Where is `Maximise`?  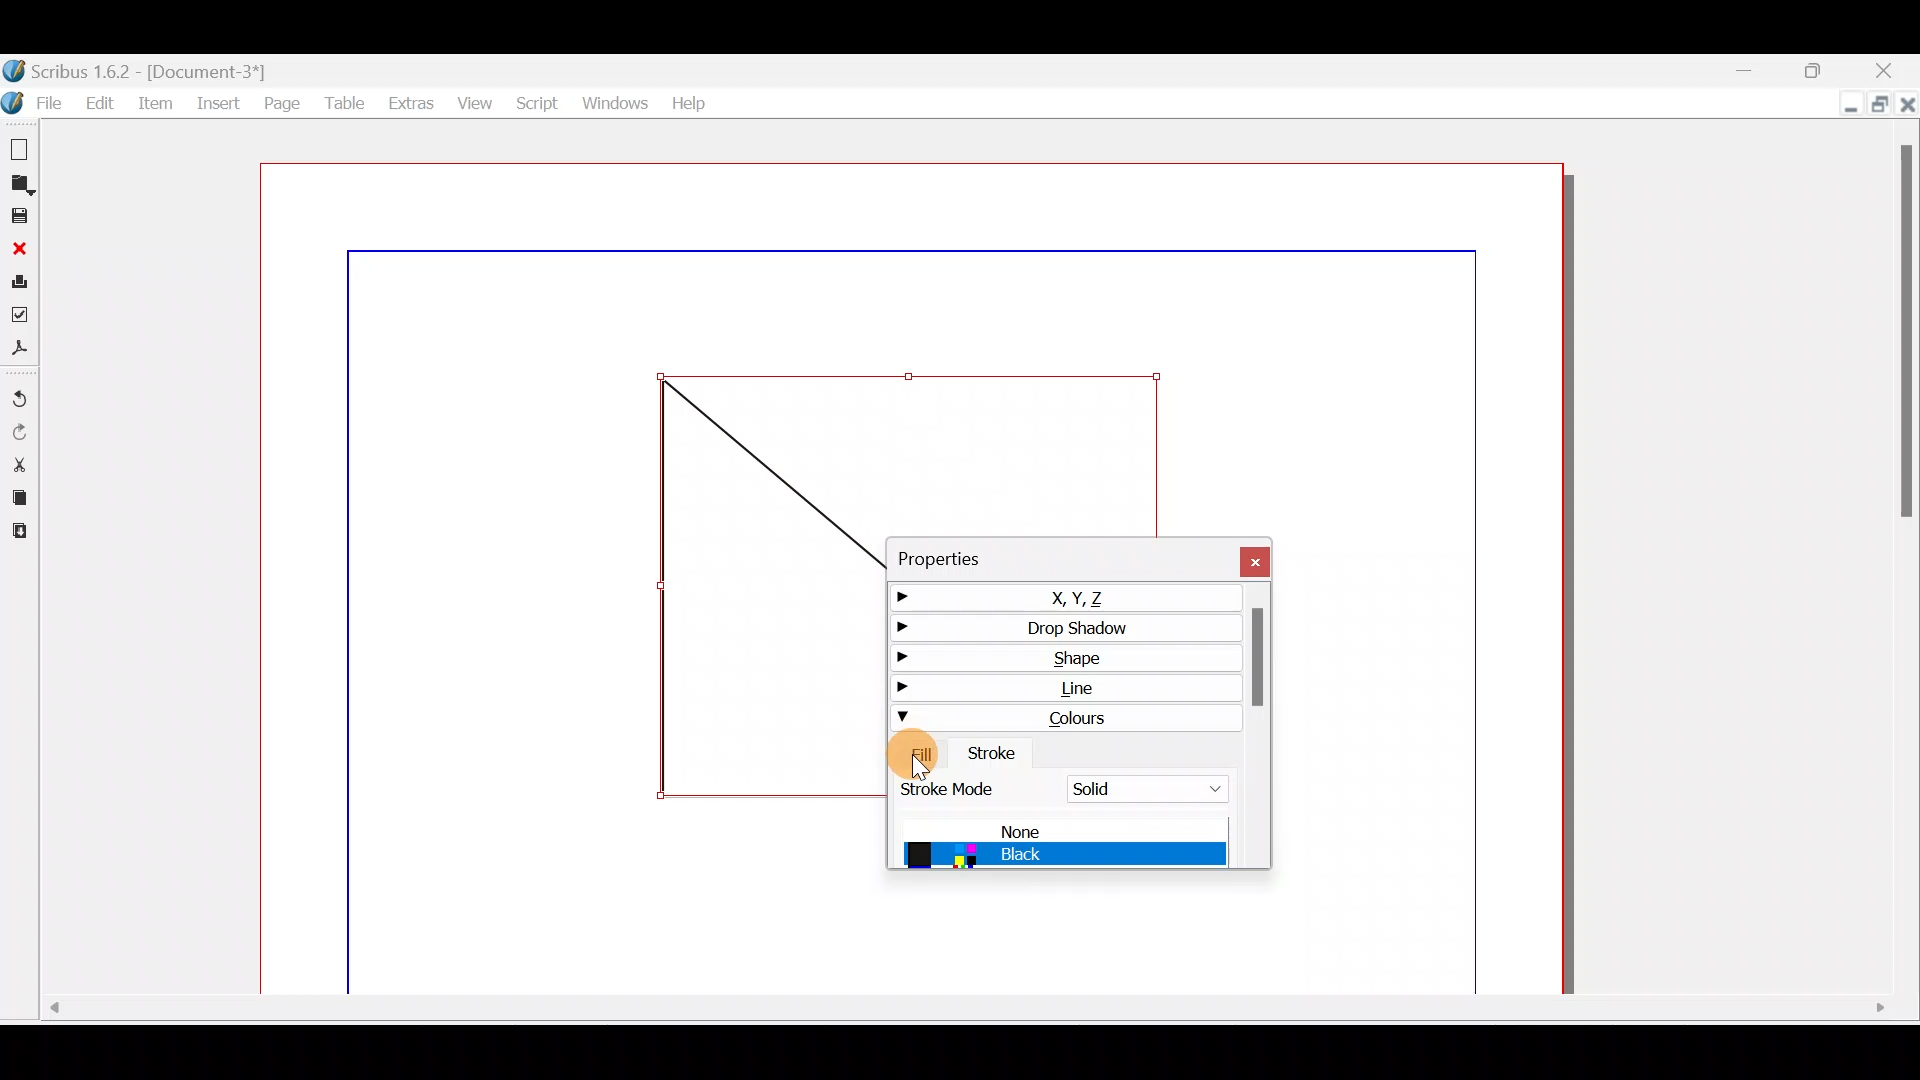
Maximise is located at coordinates (1880, 107).